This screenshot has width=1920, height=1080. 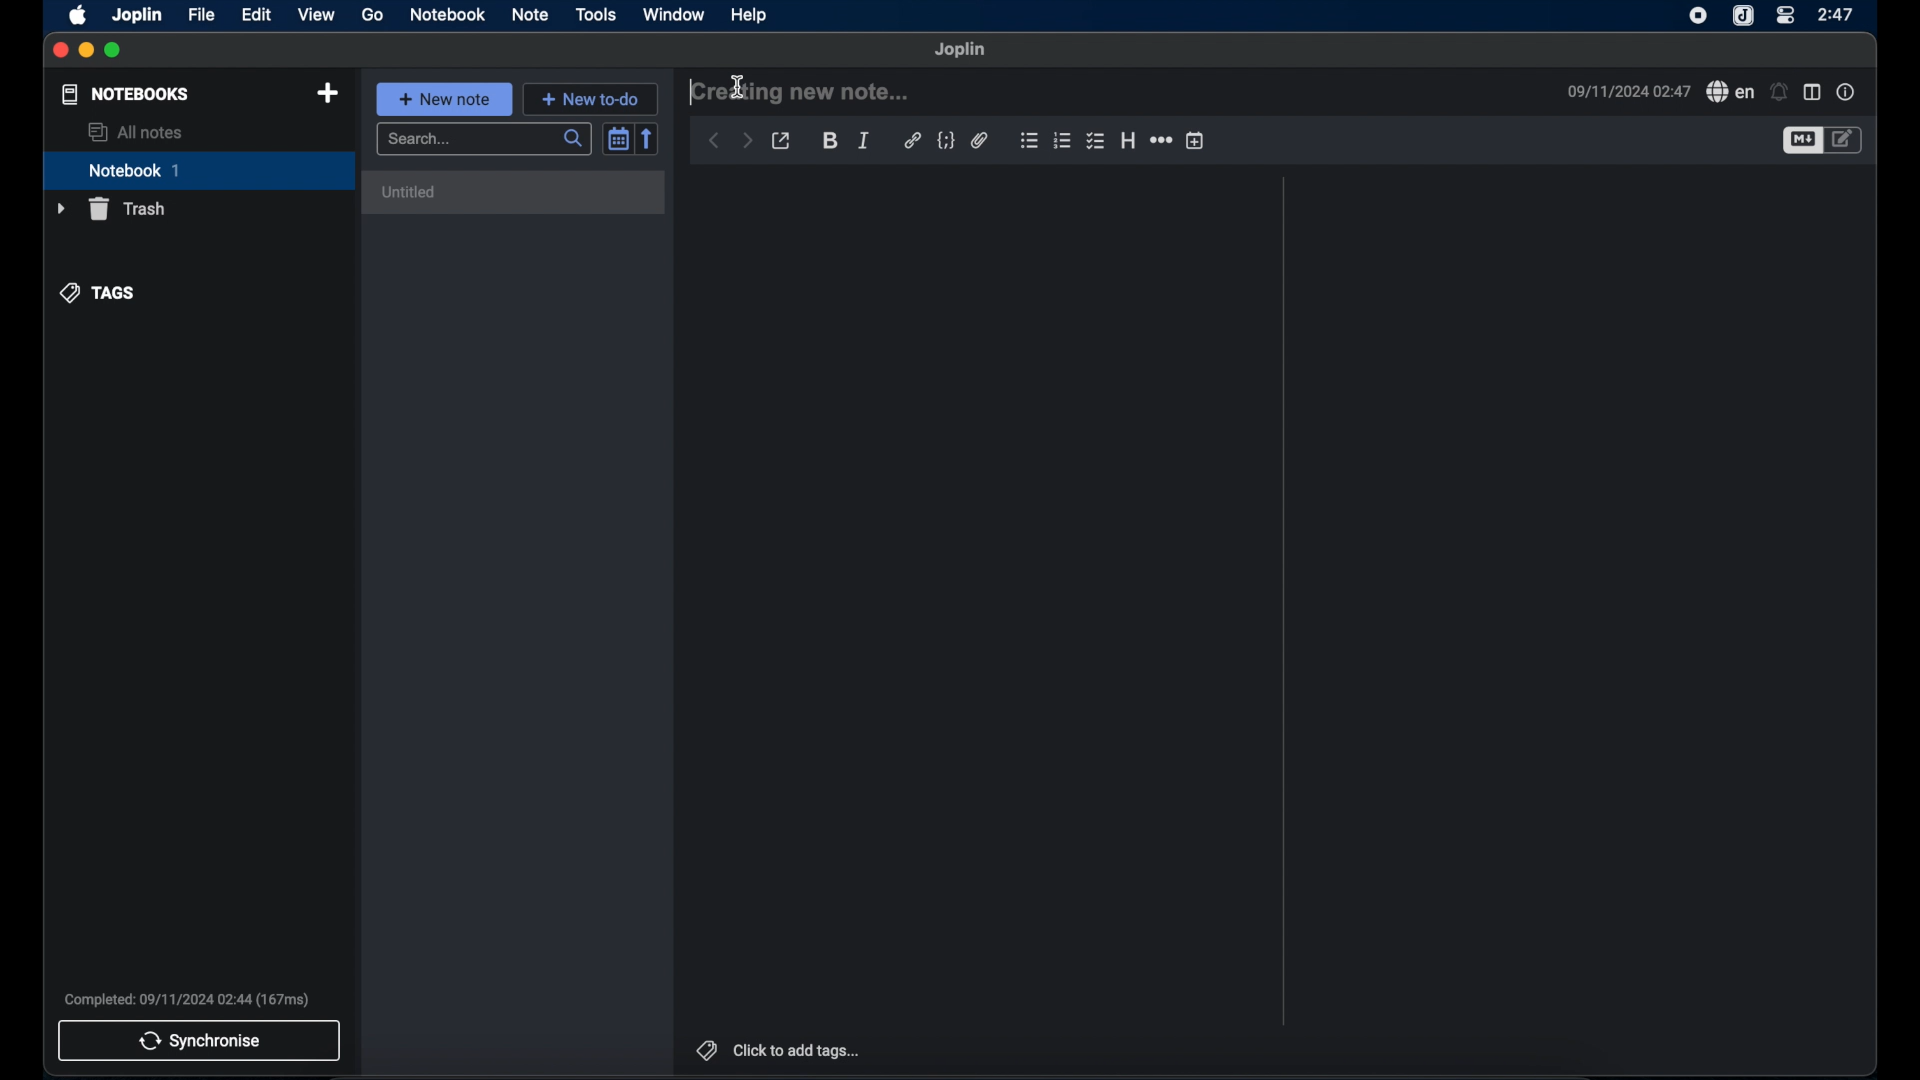 I want to click on notebooks, so click(x=125, y=94).